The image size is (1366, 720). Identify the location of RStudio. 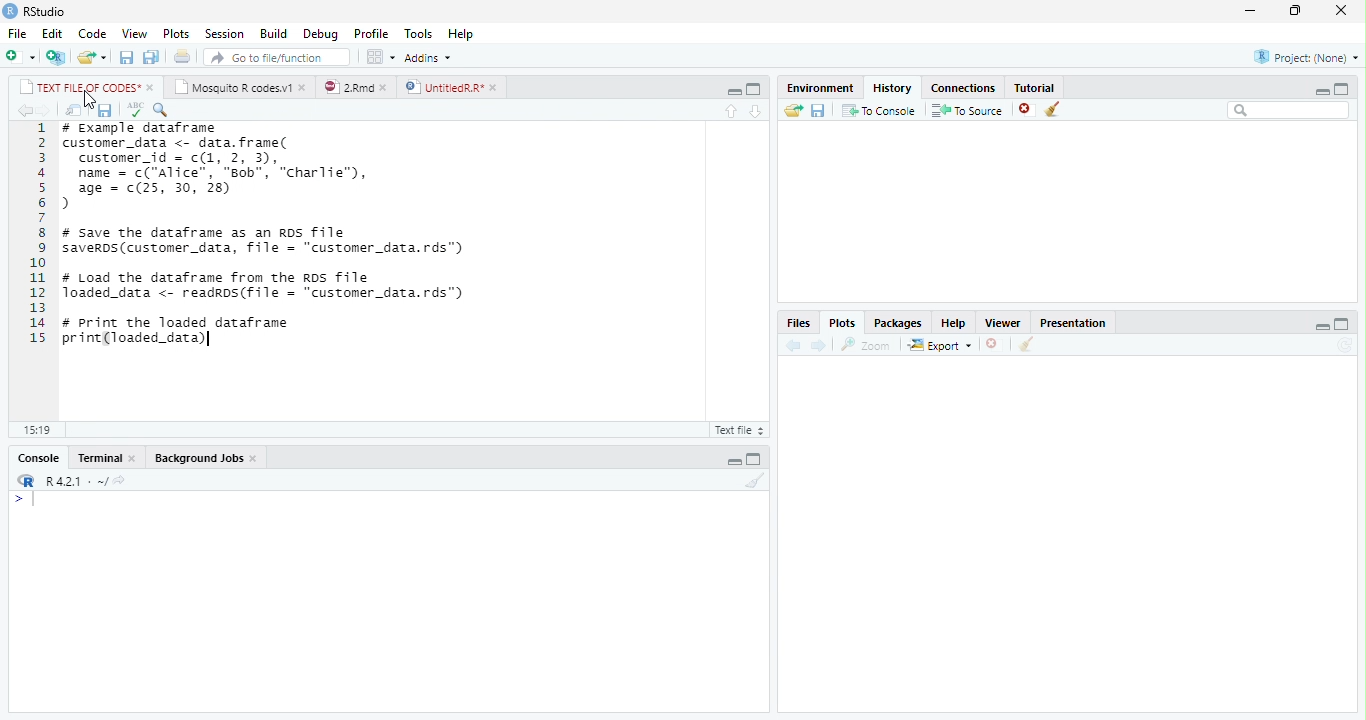
(46, 12).